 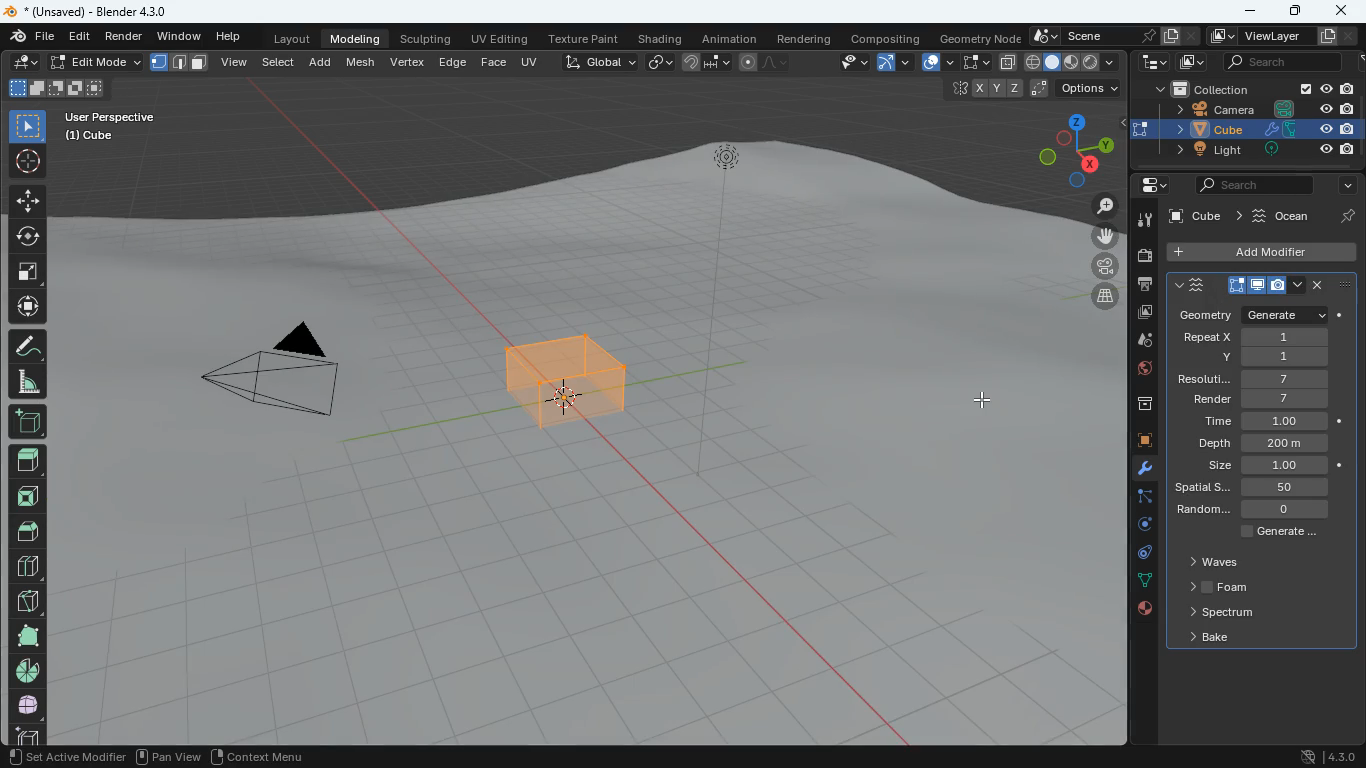 I want to click on settings, so click(x=1154, y=185).